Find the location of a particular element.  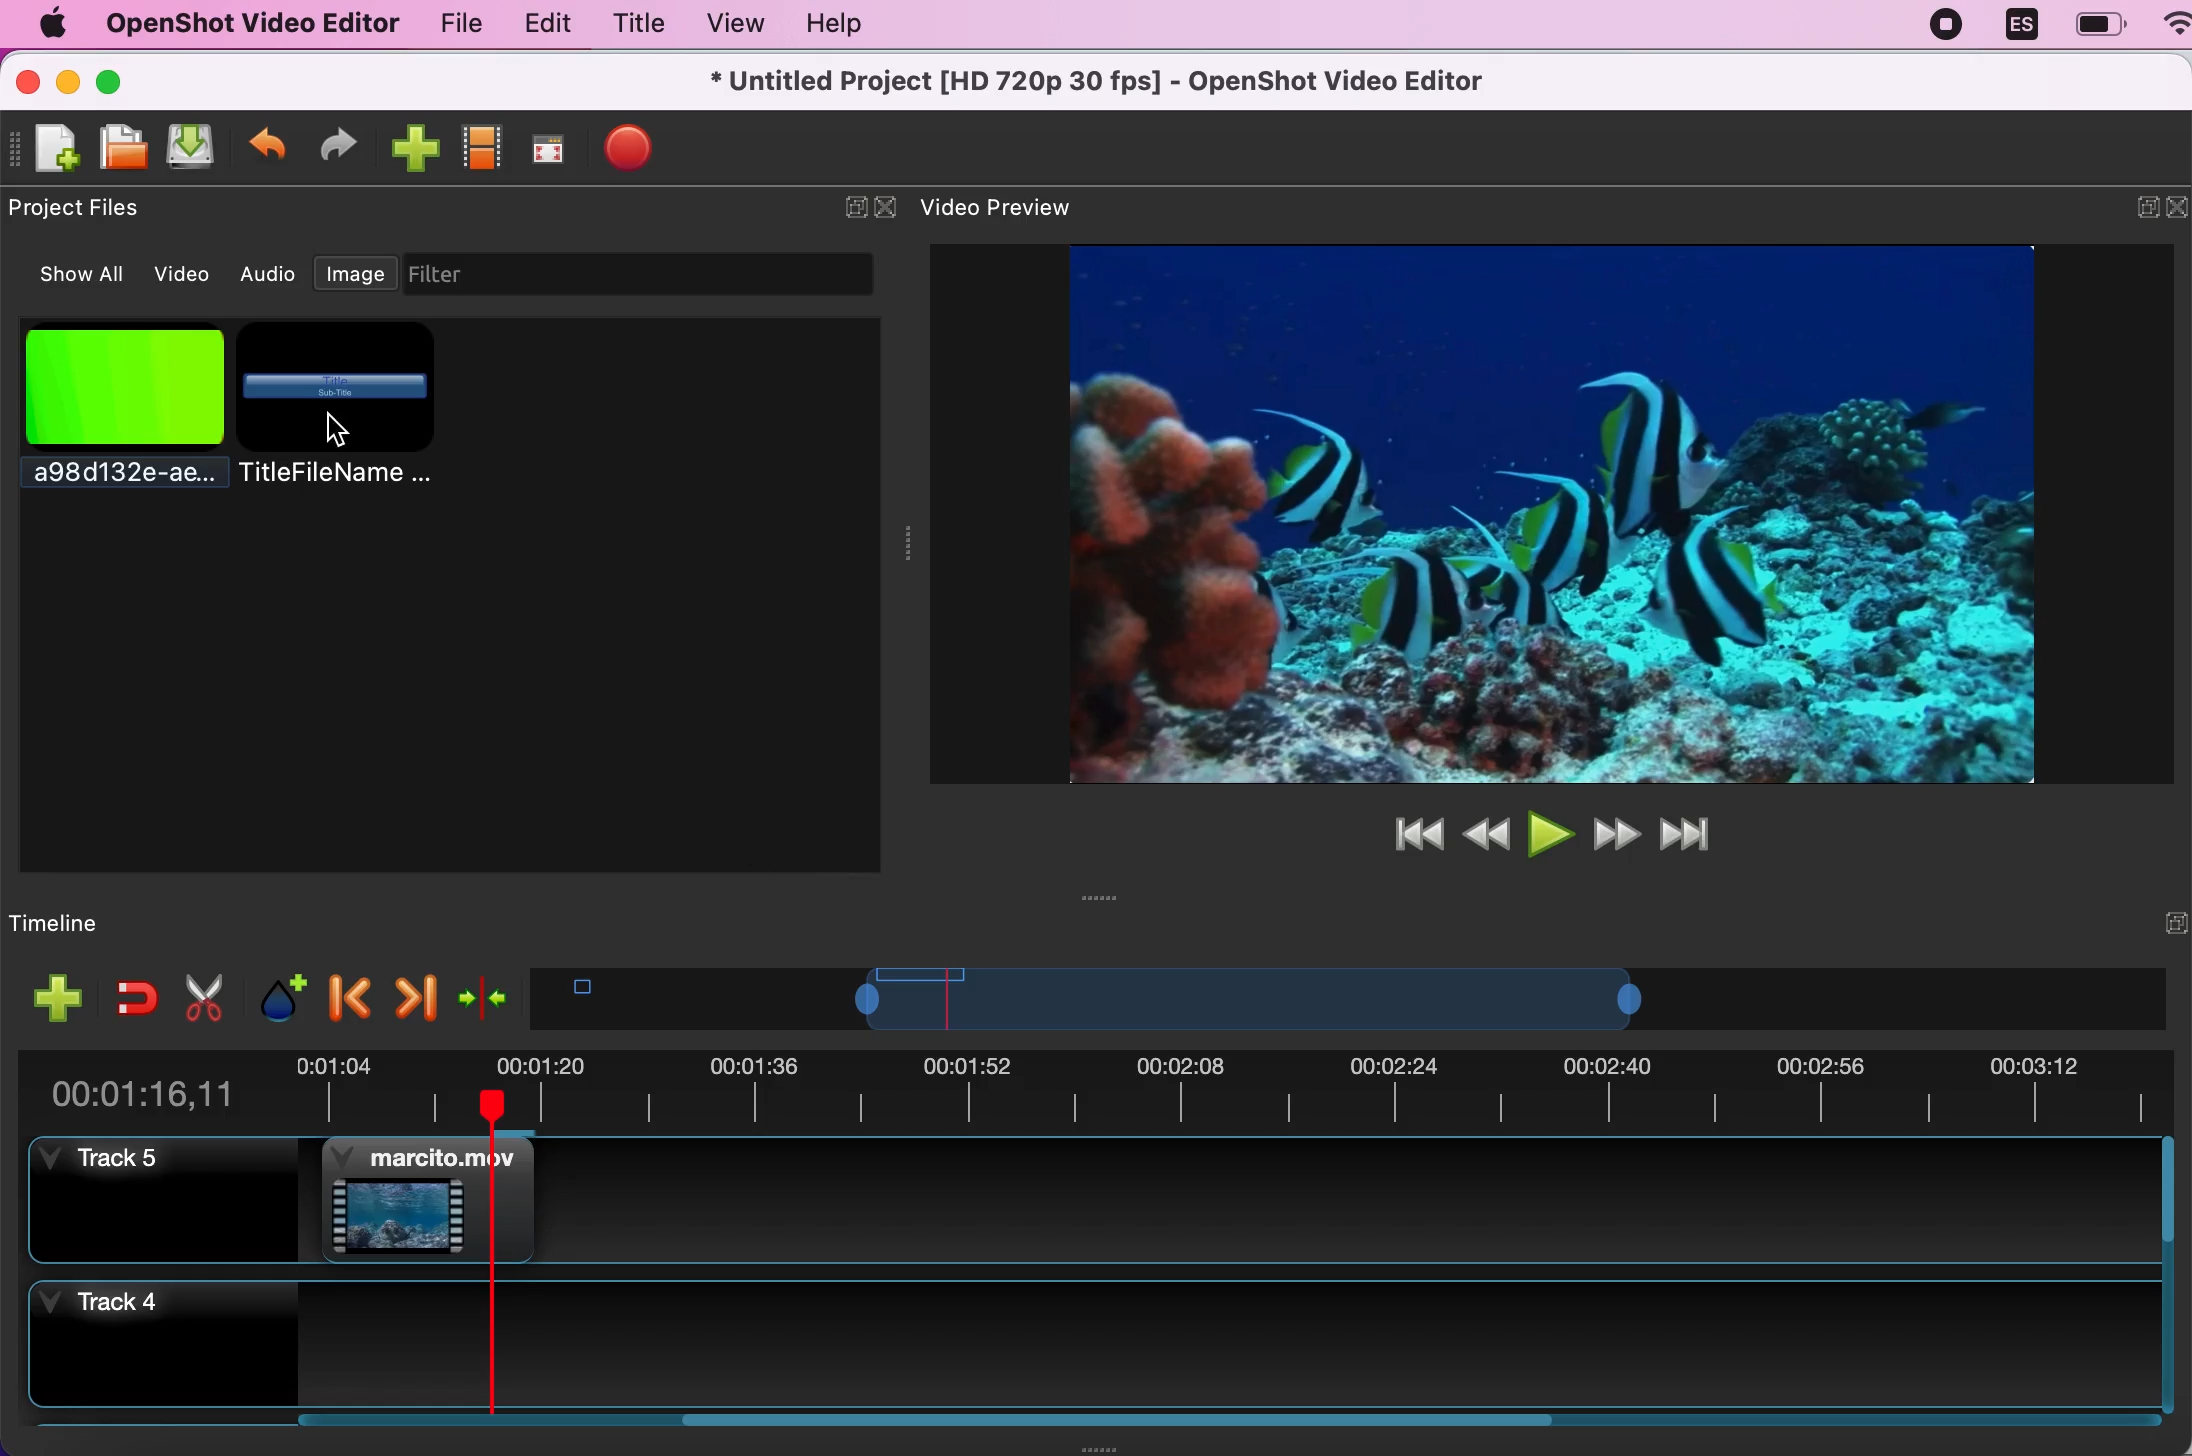

WIFI is located at coordinates (2177, 22).